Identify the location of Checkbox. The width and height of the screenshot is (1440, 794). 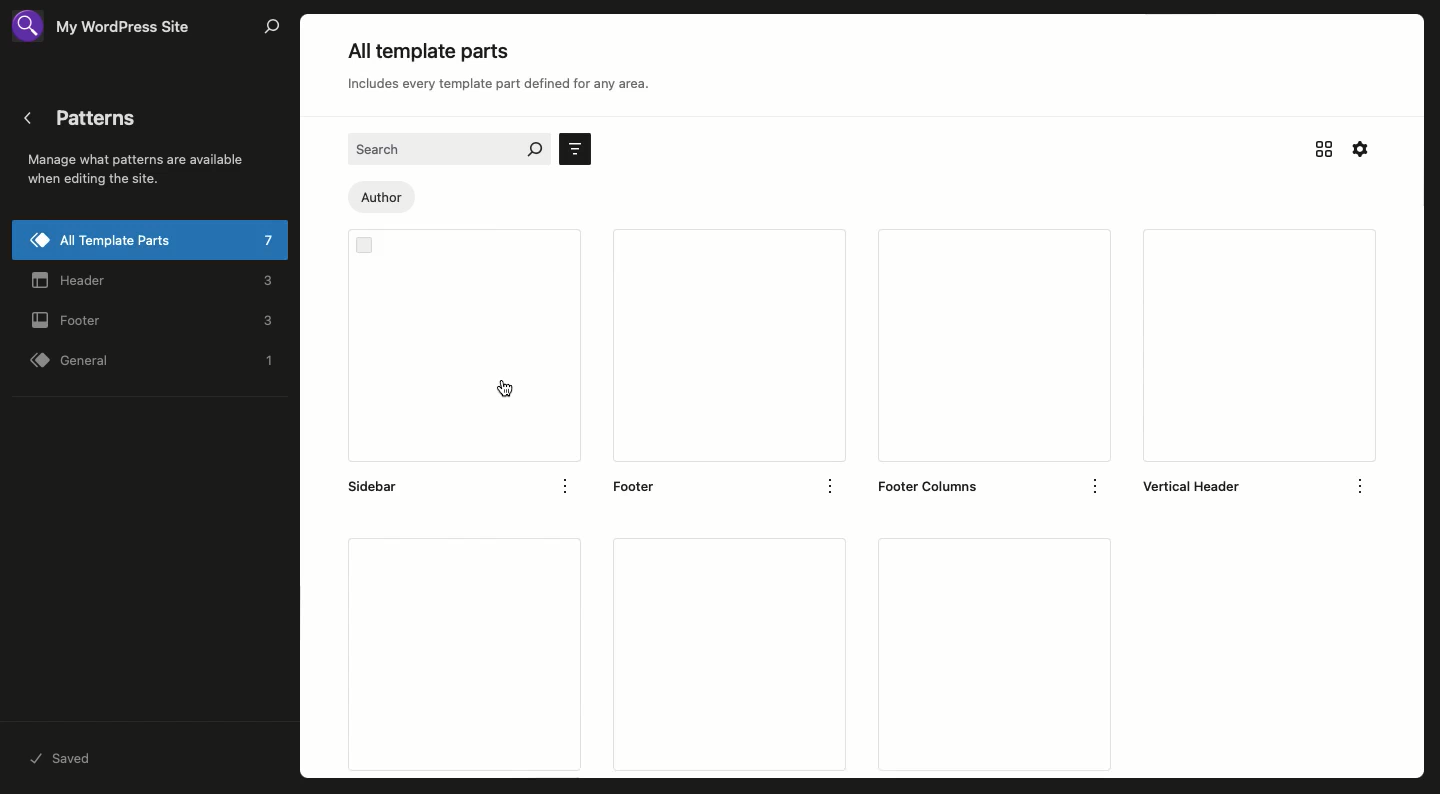
(368, 242).